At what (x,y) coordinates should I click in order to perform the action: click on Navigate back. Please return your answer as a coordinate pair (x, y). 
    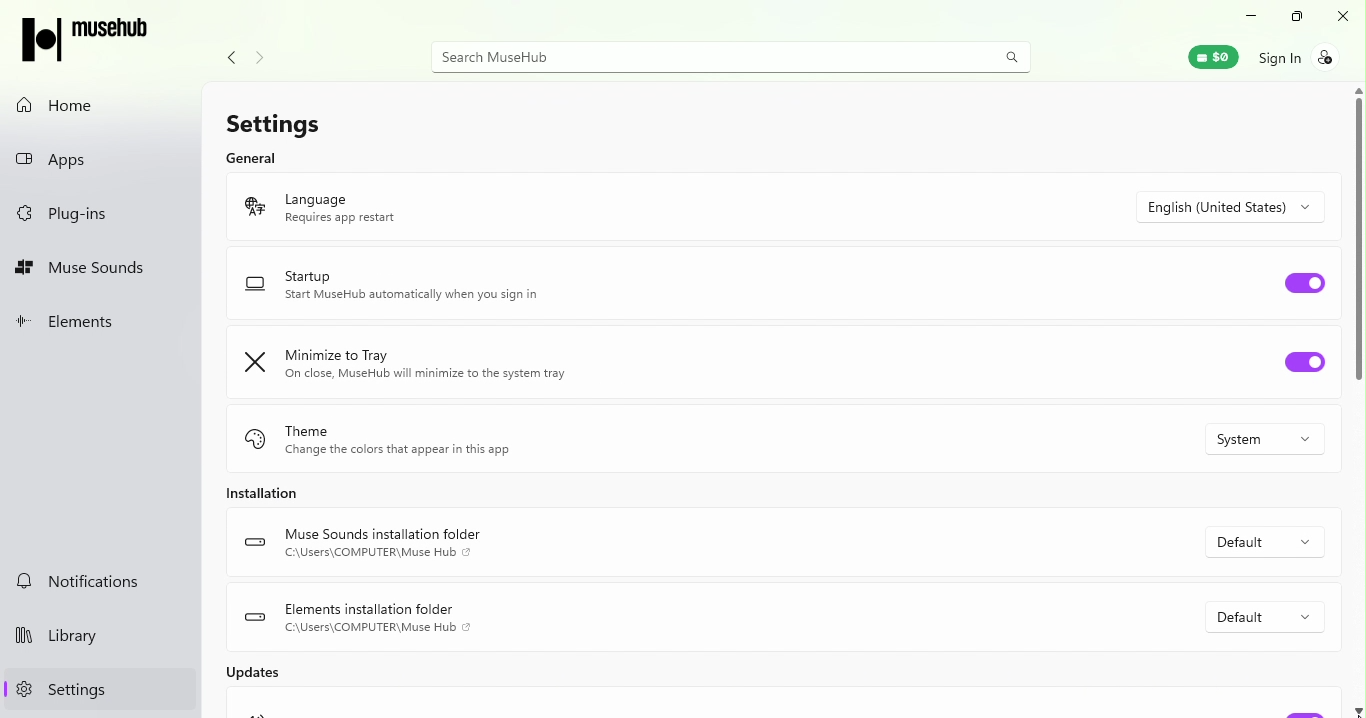
    Looking at the image, I should click on (227, 60).